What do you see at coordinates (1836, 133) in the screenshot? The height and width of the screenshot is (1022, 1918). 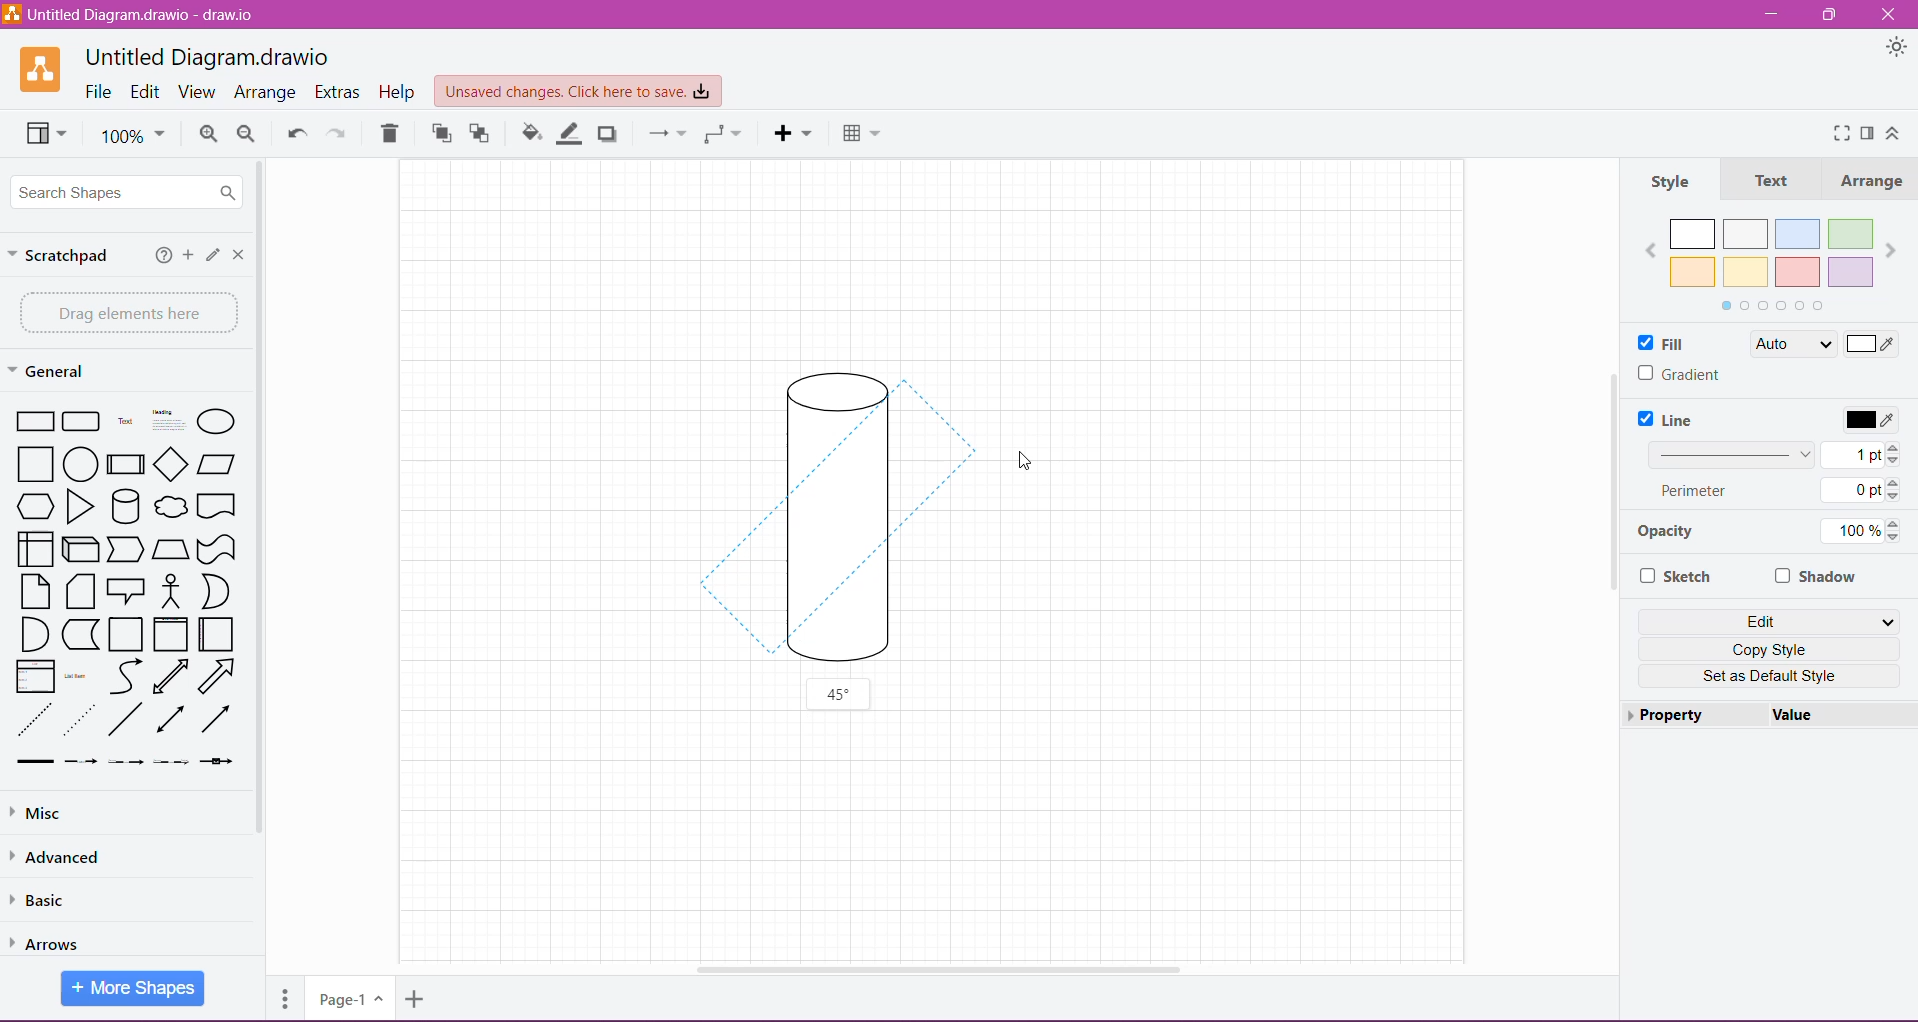 I see `Fullscreen` at bounding box center [1836, 133].